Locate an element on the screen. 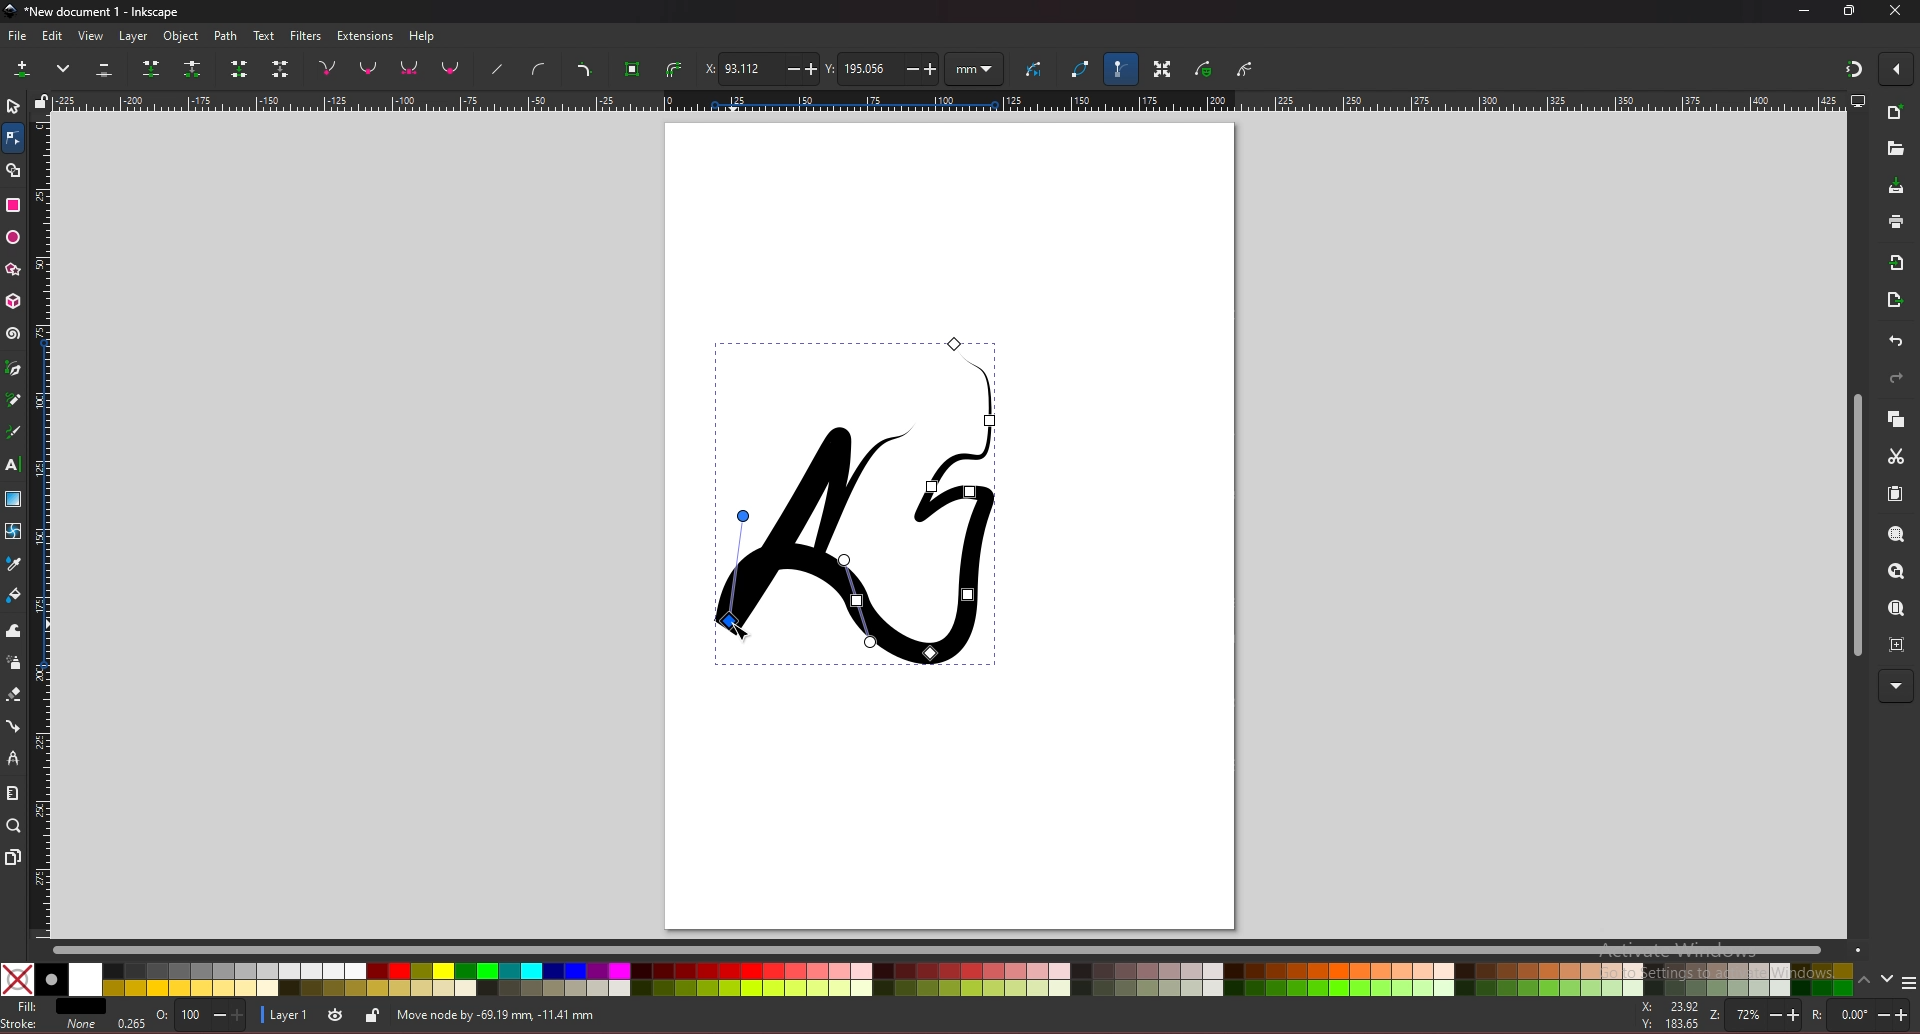 The width and height of the screenshot is (1920, 1034). path outline is located at coordinates (1081, 67).